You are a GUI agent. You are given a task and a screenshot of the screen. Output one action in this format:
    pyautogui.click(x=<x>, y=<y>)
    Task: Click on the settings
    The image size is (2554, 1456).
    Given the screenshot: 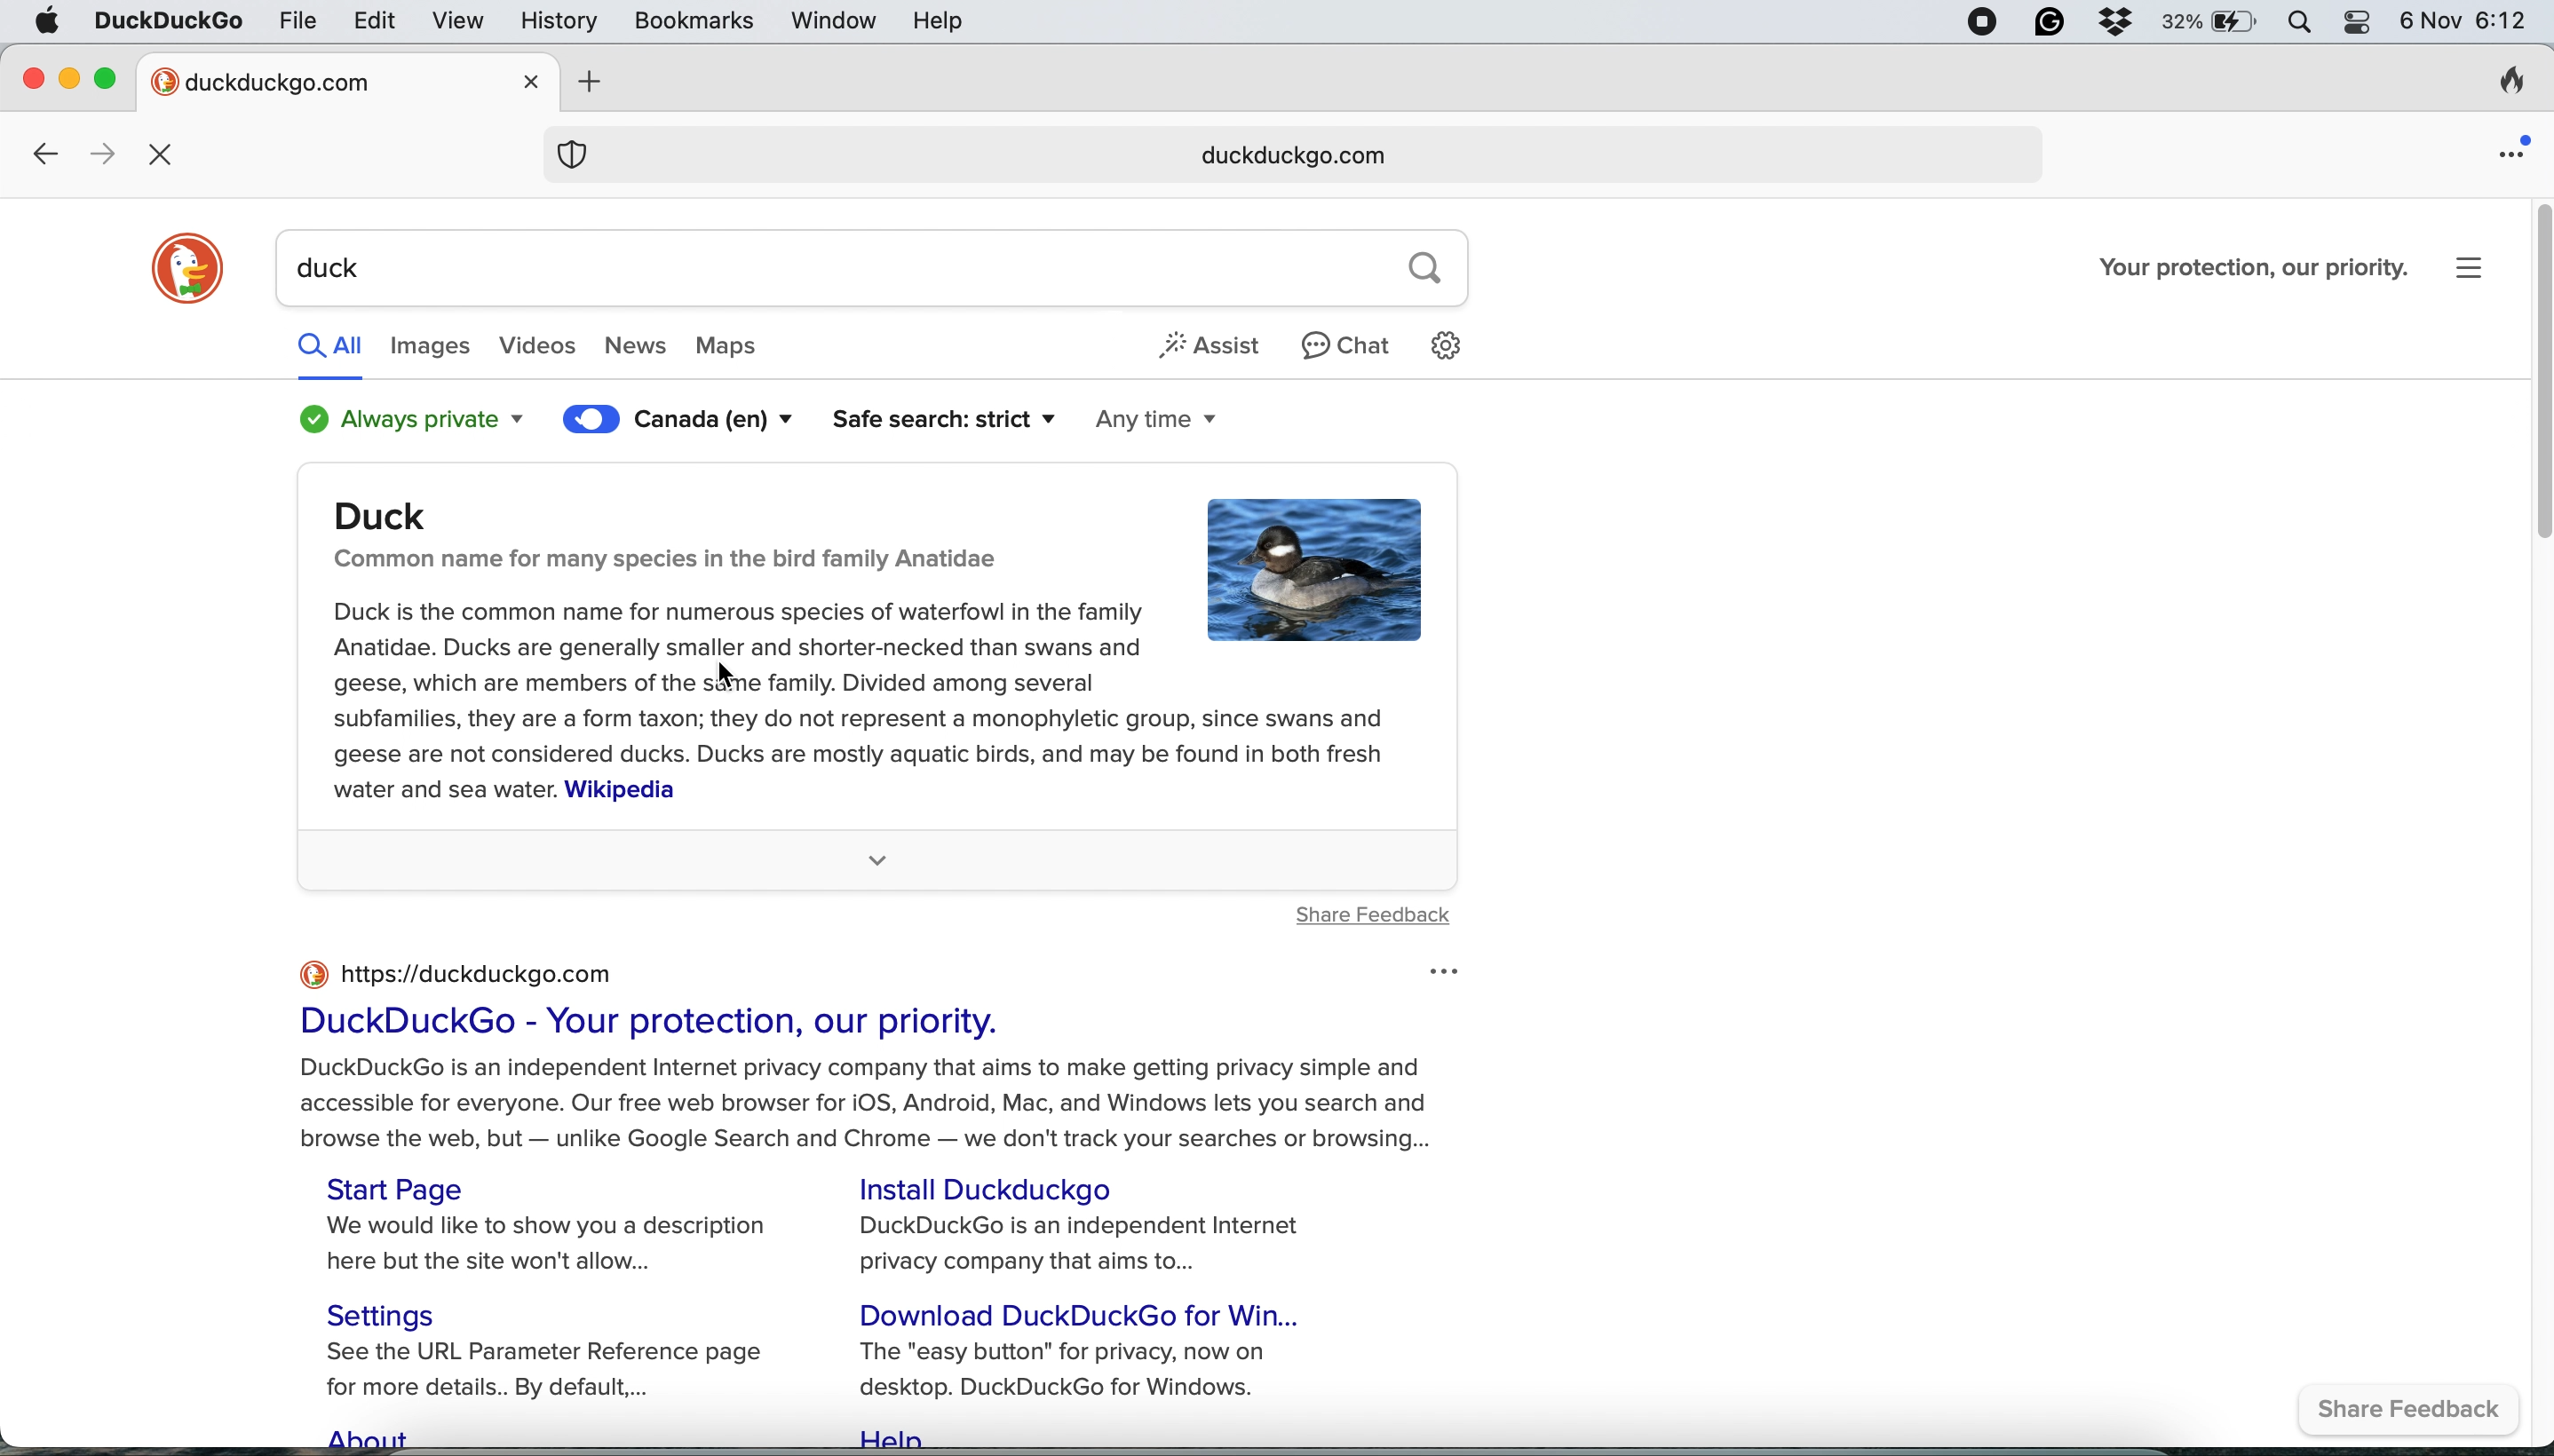 What is the action you would take?
    pyautogui.click(x=2481, y=266)
    